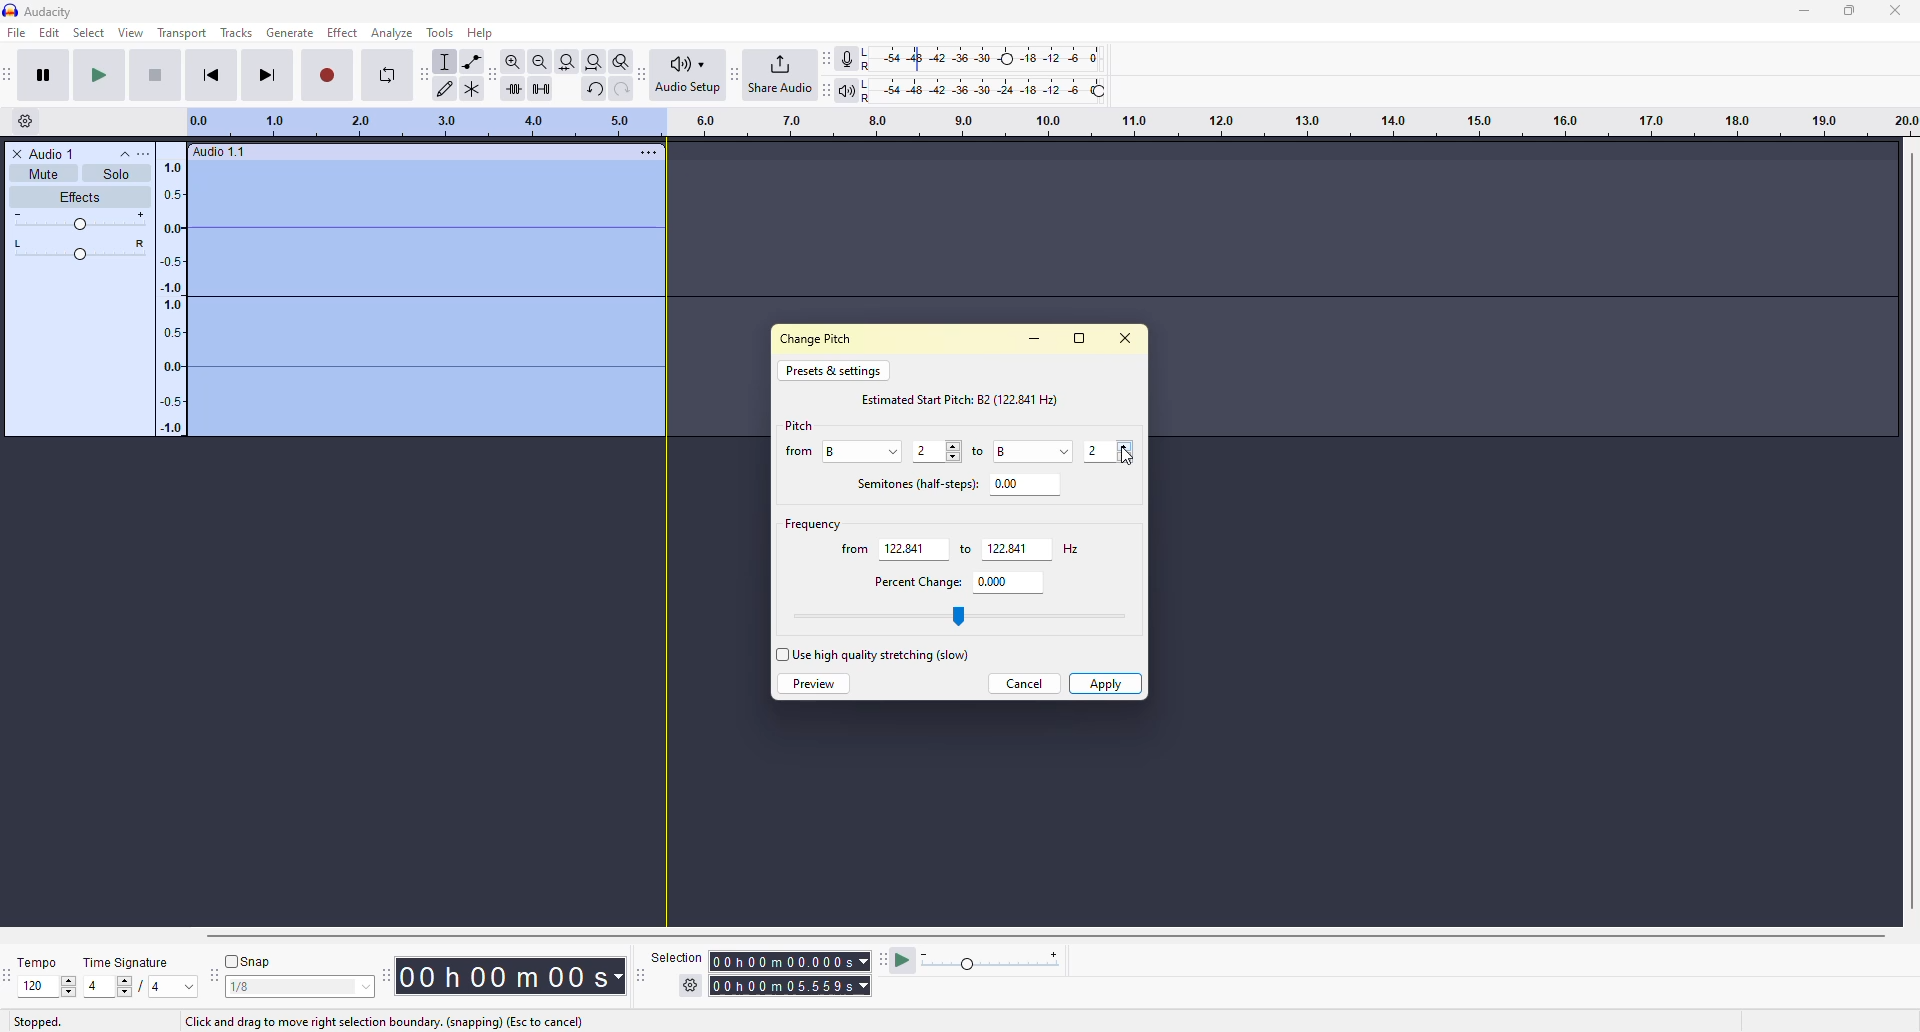 The width and height of the screenshot is (1920, 1032). Describe the element at coordinates (692, 985) in the screenshot. I see `settings` at that location.